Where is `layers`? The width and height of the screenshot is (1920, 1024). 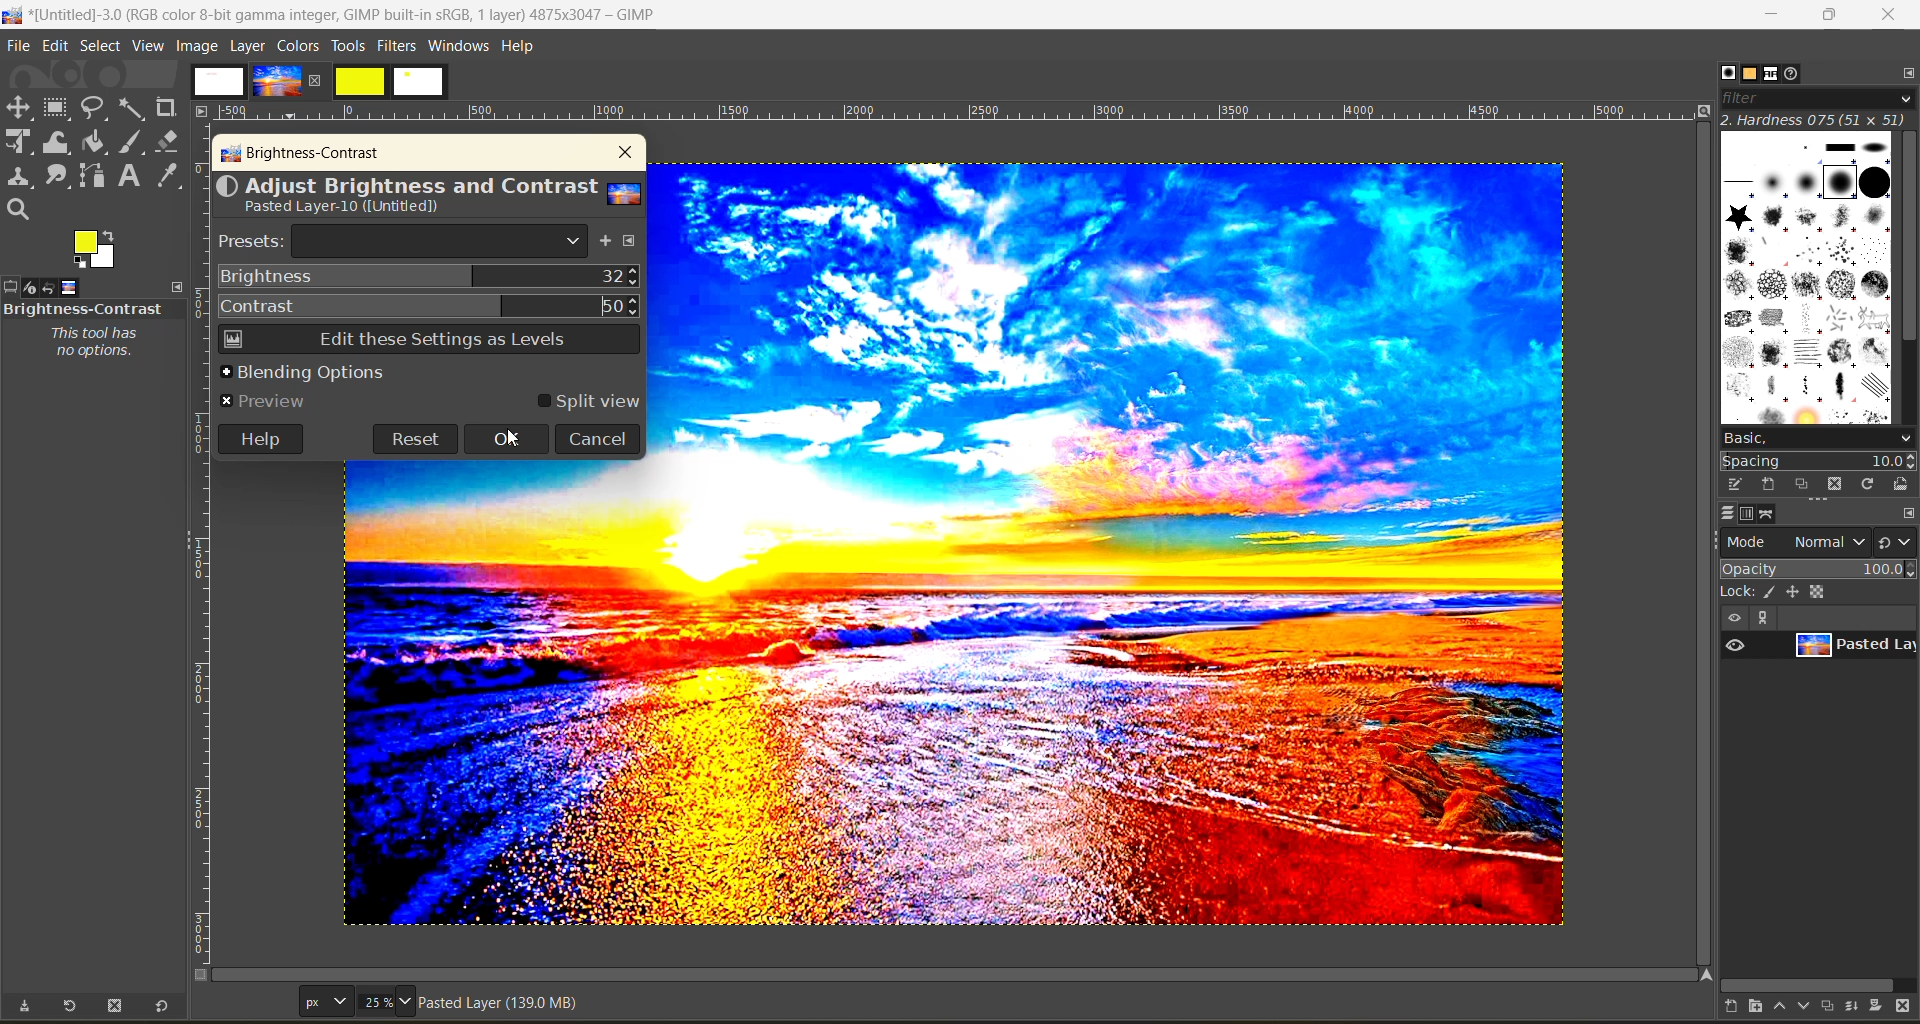 layers is located at coordinates (1727, 513).